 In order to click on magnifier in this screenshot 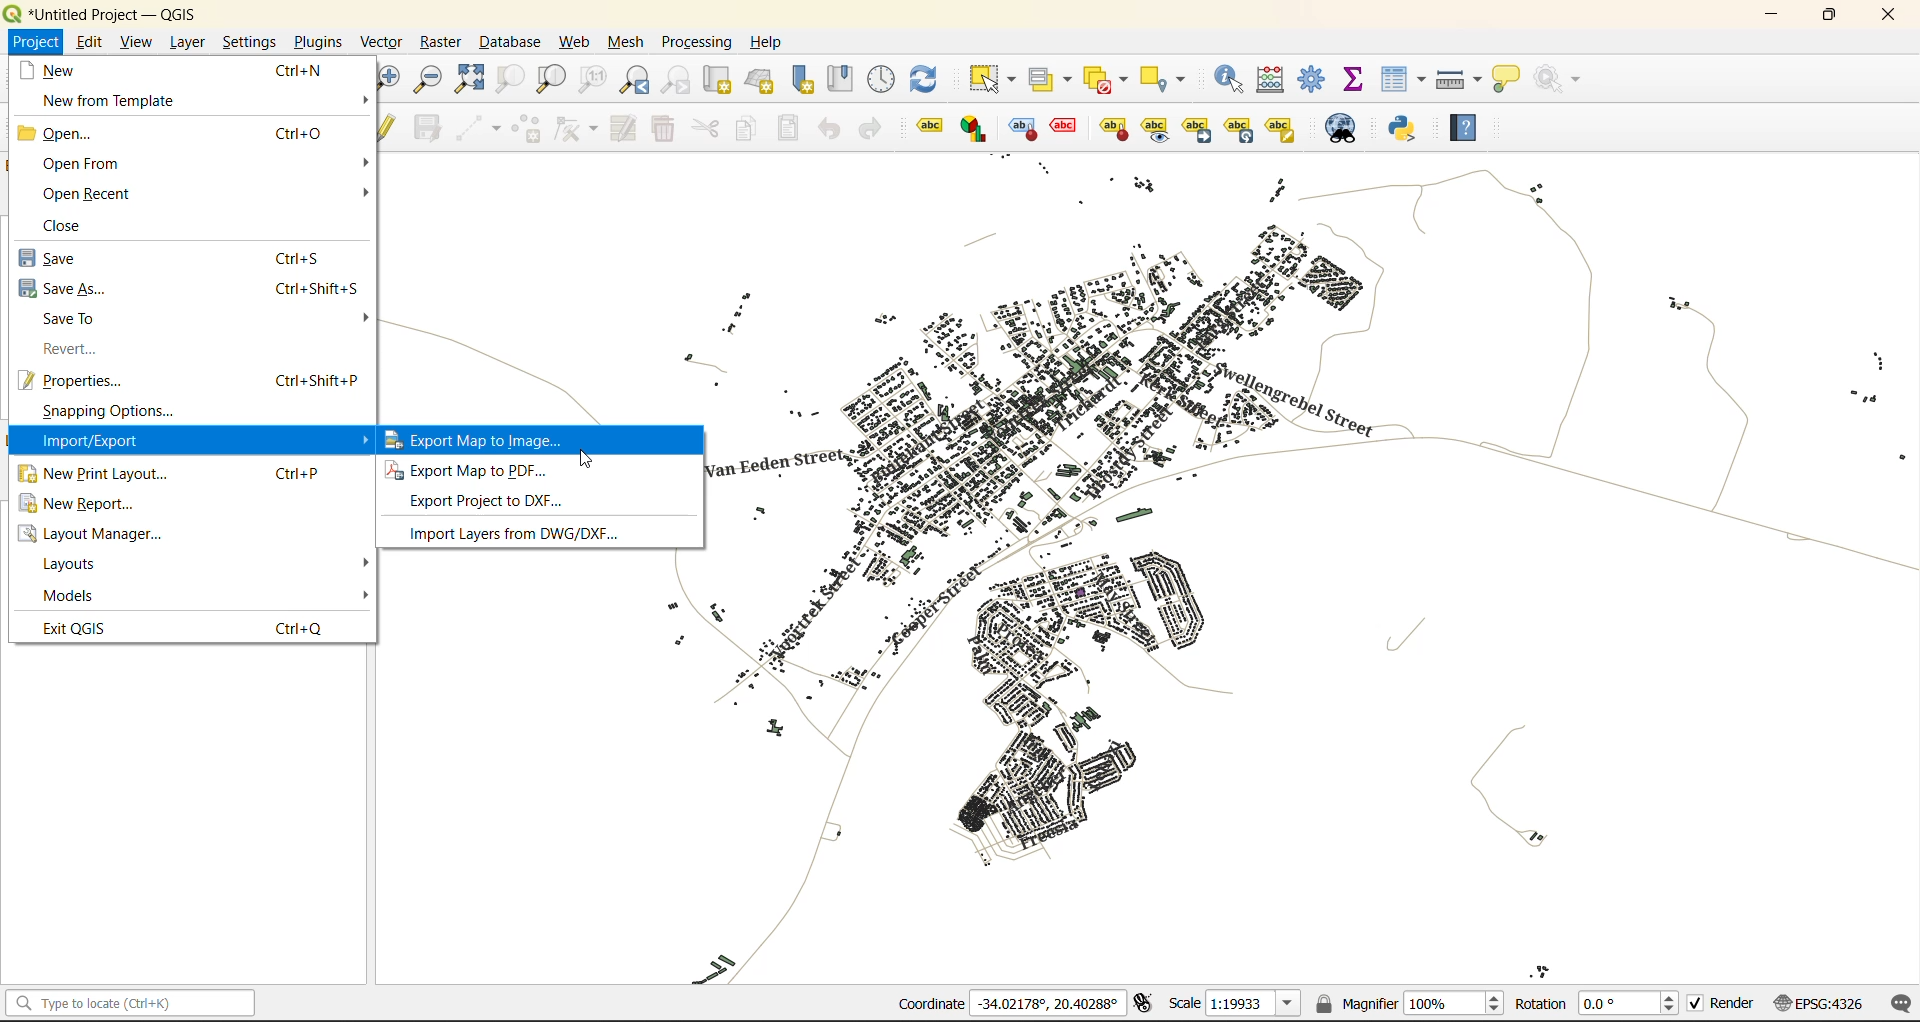, I will do `click(1409, 1001)`.